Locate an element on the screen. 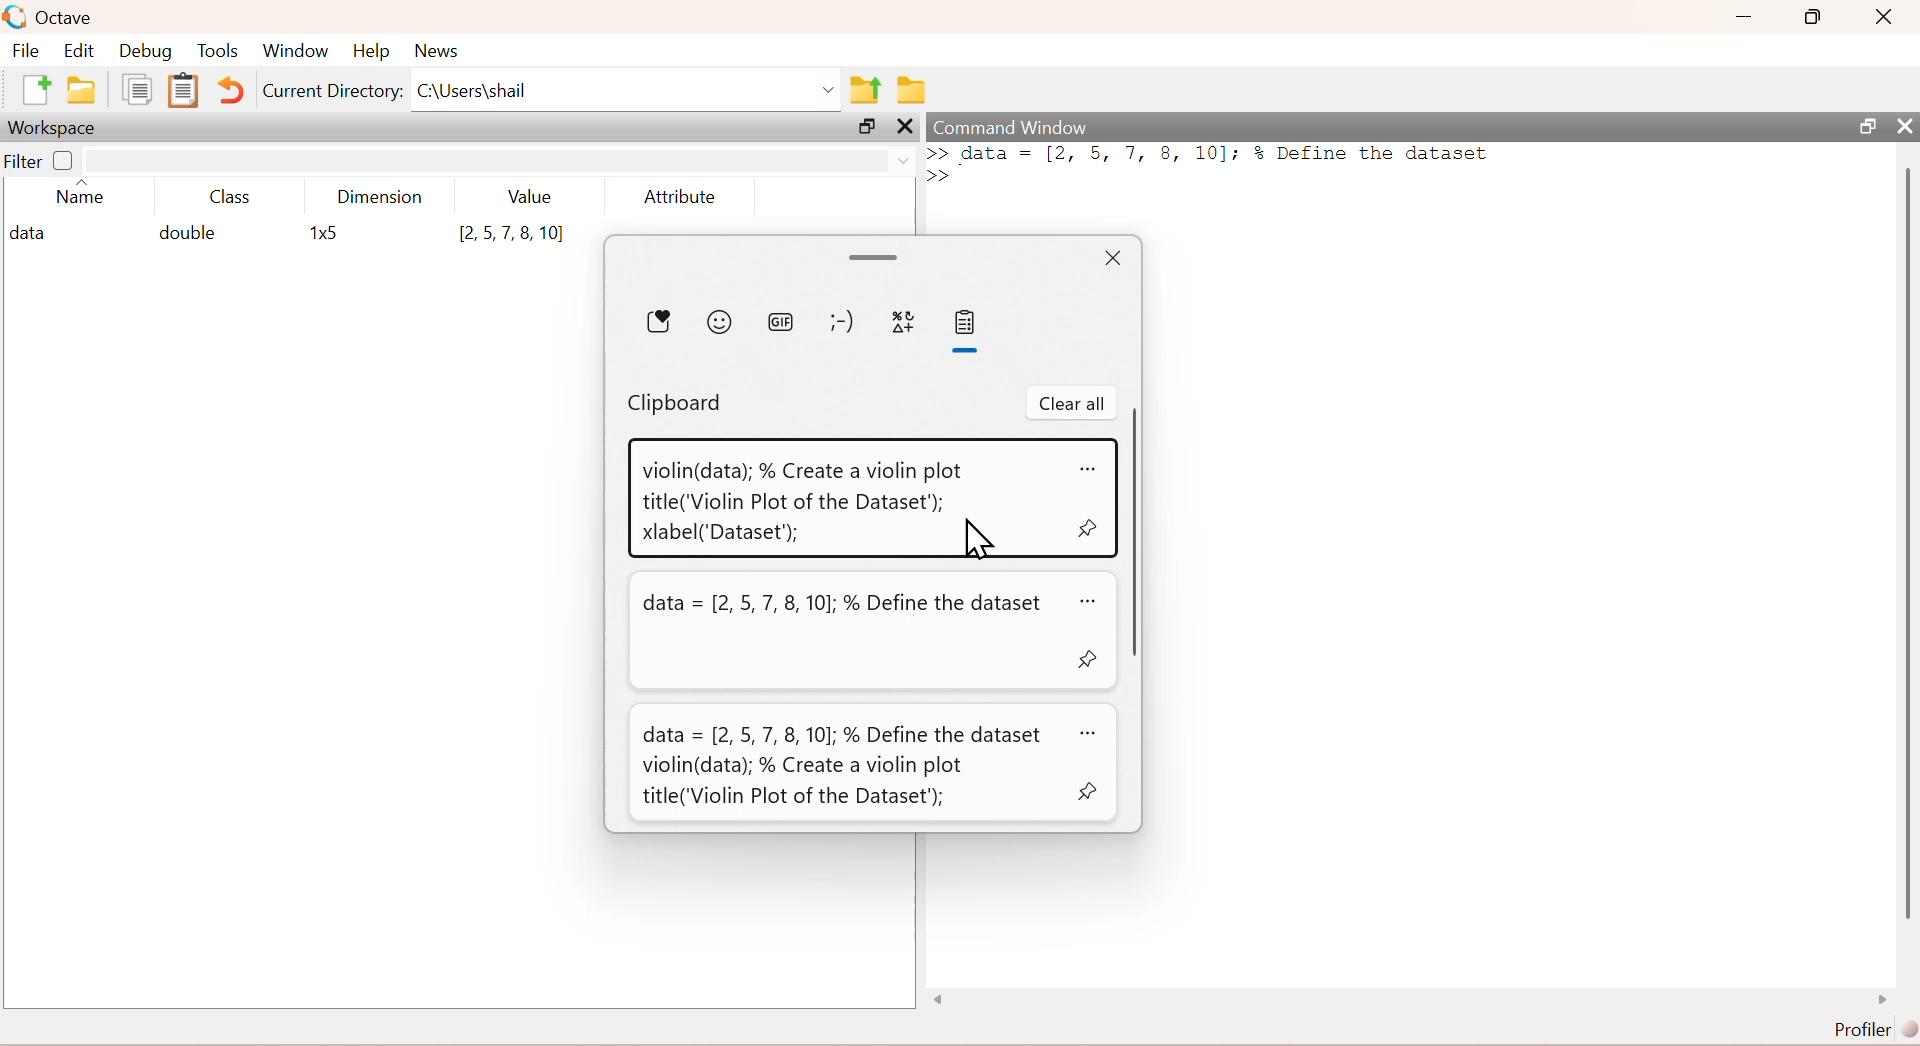 This screenshot has height=1046, width=1920. violin(data); % Create a violin plot
title('Violin Plot of the Dataset);
xlabel('Dataset’); is located at coordinates (804, 501).